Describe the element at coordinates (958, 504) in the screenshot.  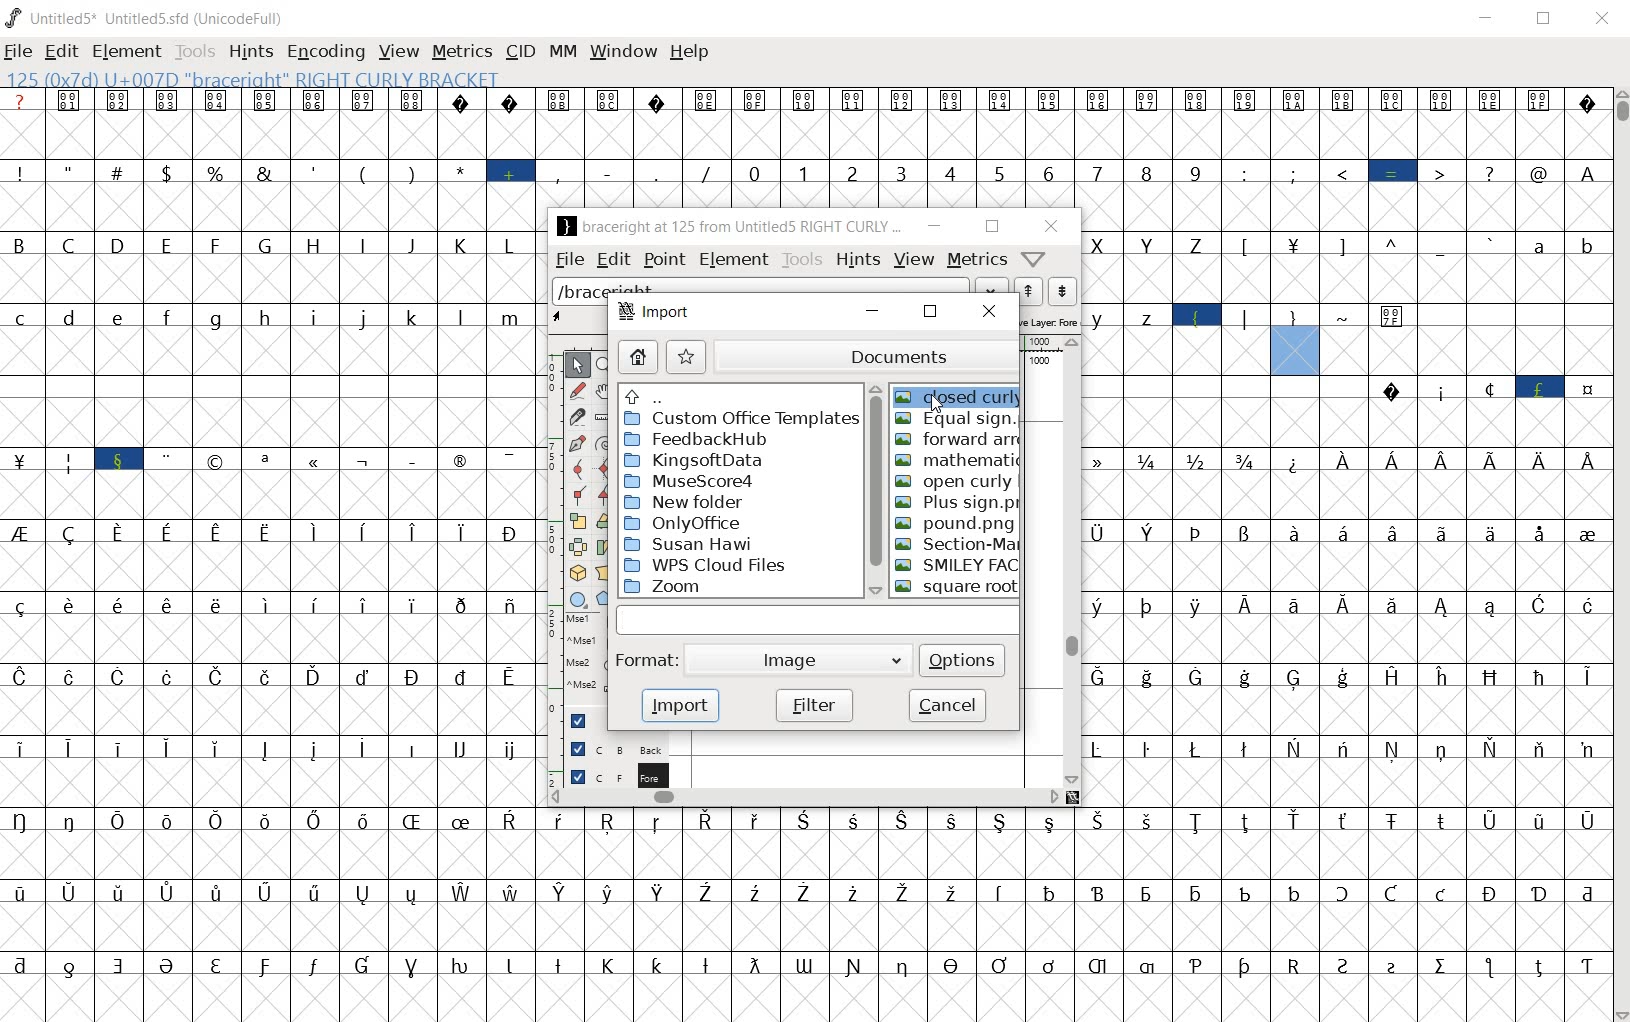
I see `plus sign` at that location.